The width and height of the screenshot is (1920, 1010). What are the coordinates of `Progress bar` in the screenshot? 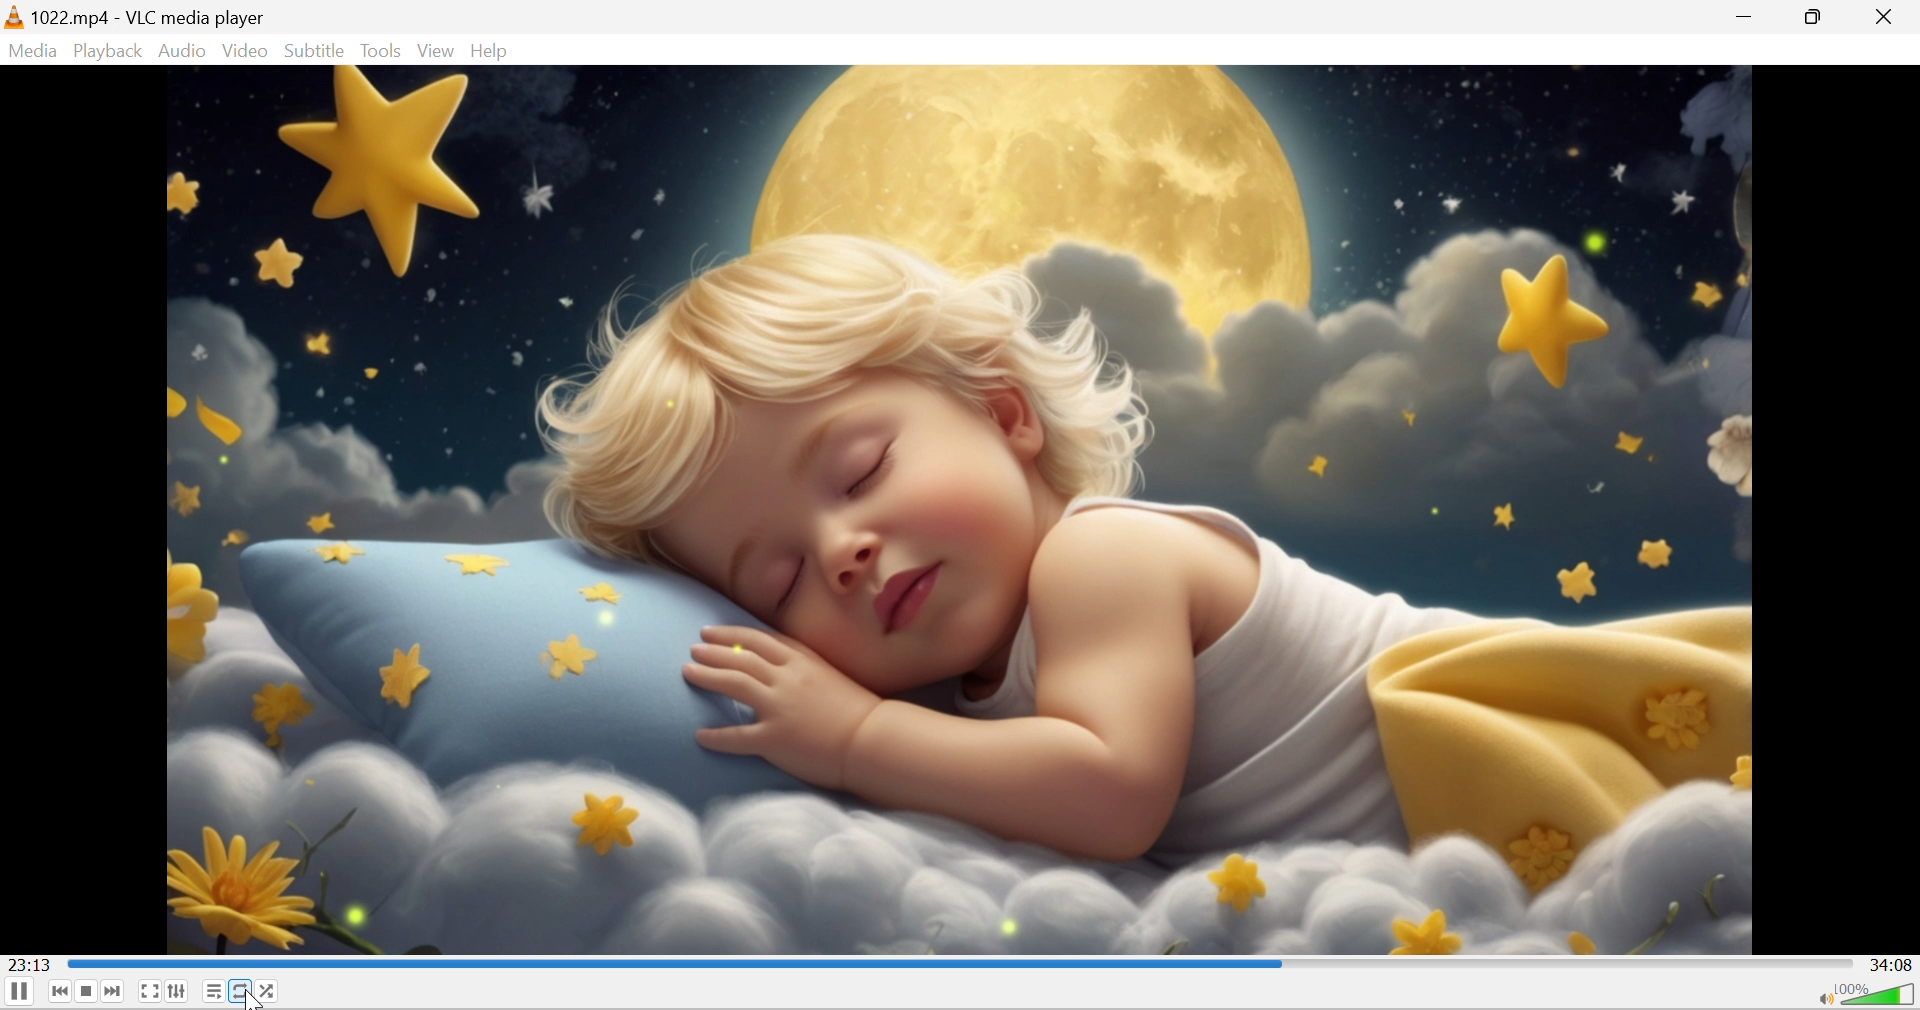 It's located at (960, 961).